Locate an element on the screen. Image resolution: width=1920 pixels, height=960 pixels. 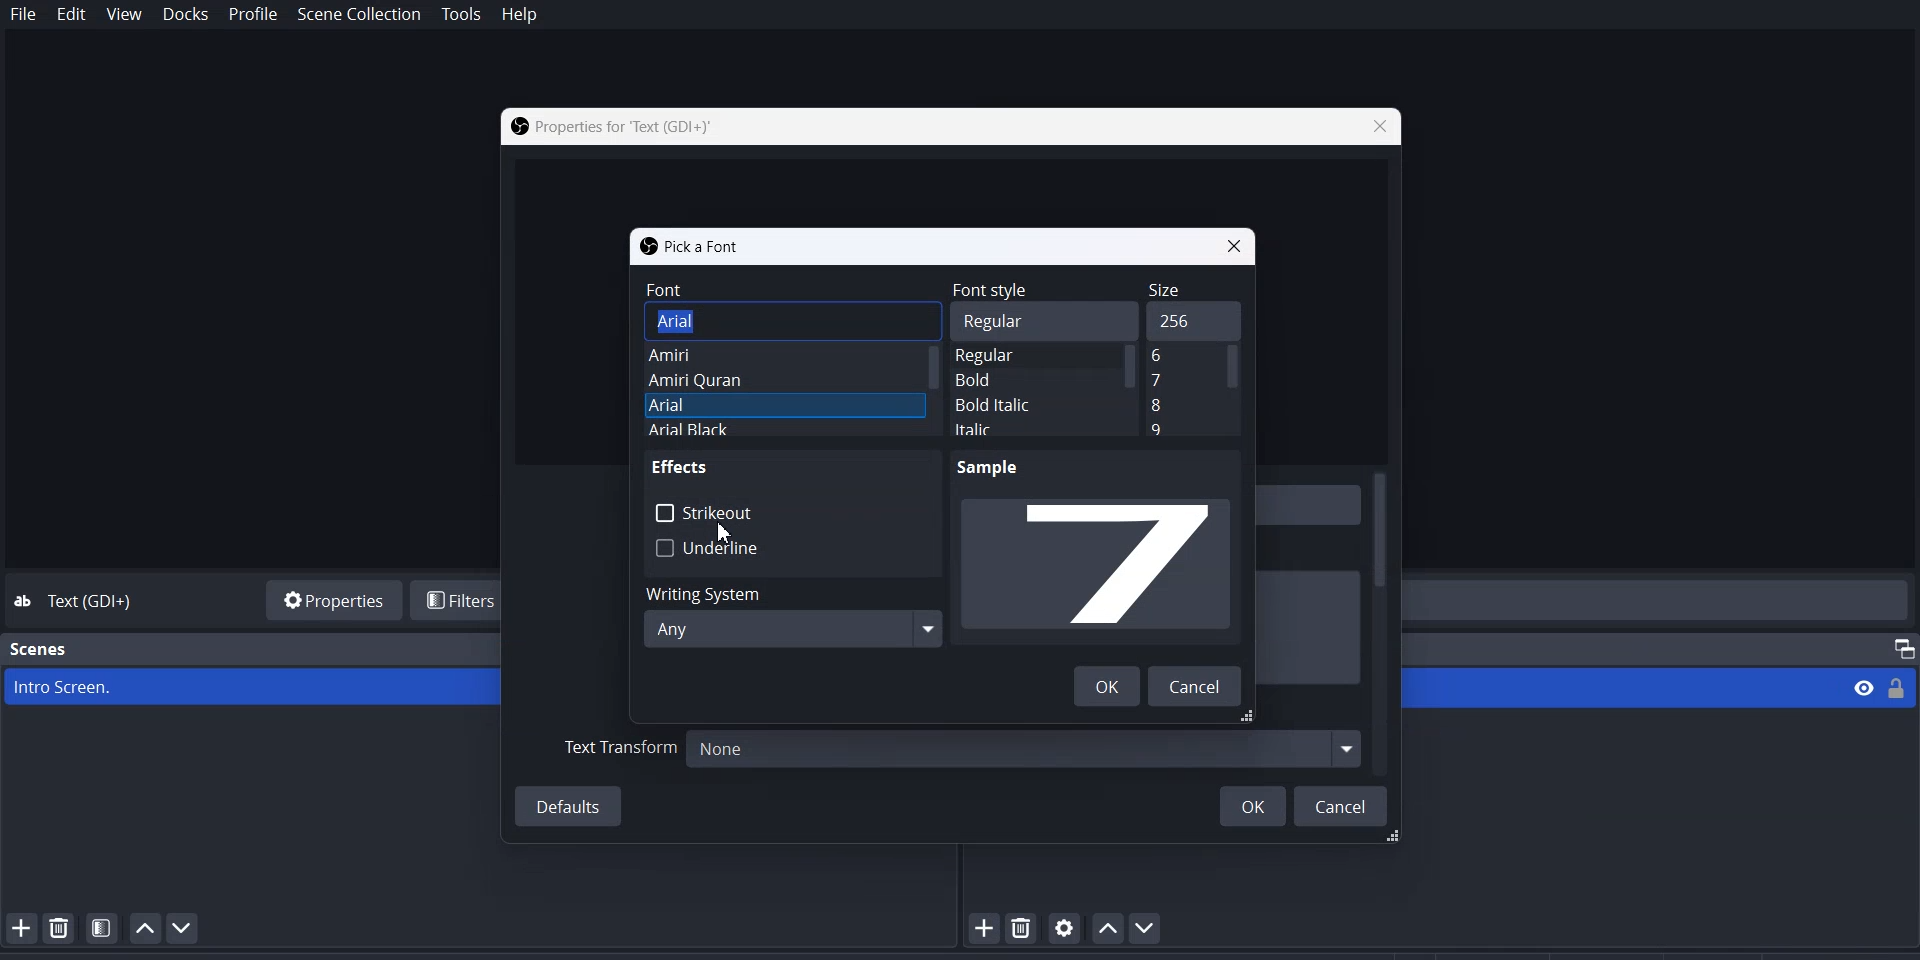
Font Style is located at coordinates (1028, 289).